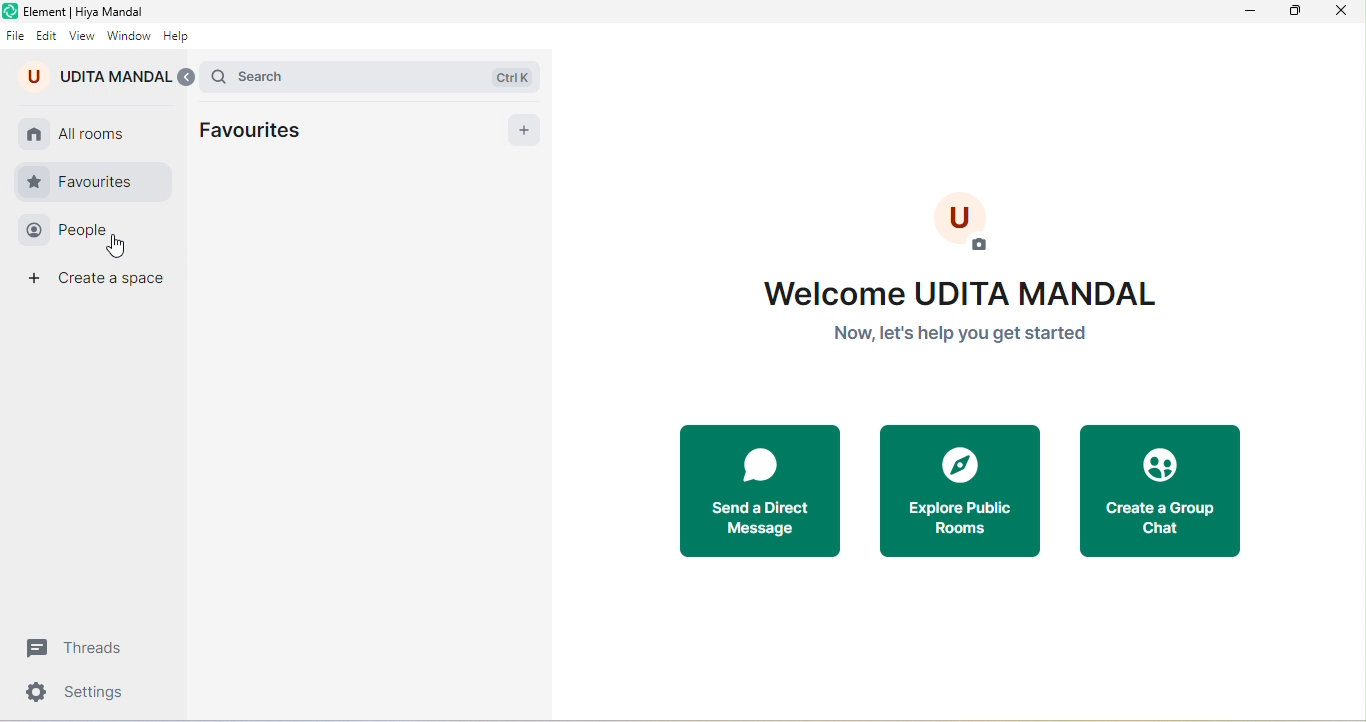  Describe the element at coordinates (277, 133) in the screenshot. I see `favourites` at that location.